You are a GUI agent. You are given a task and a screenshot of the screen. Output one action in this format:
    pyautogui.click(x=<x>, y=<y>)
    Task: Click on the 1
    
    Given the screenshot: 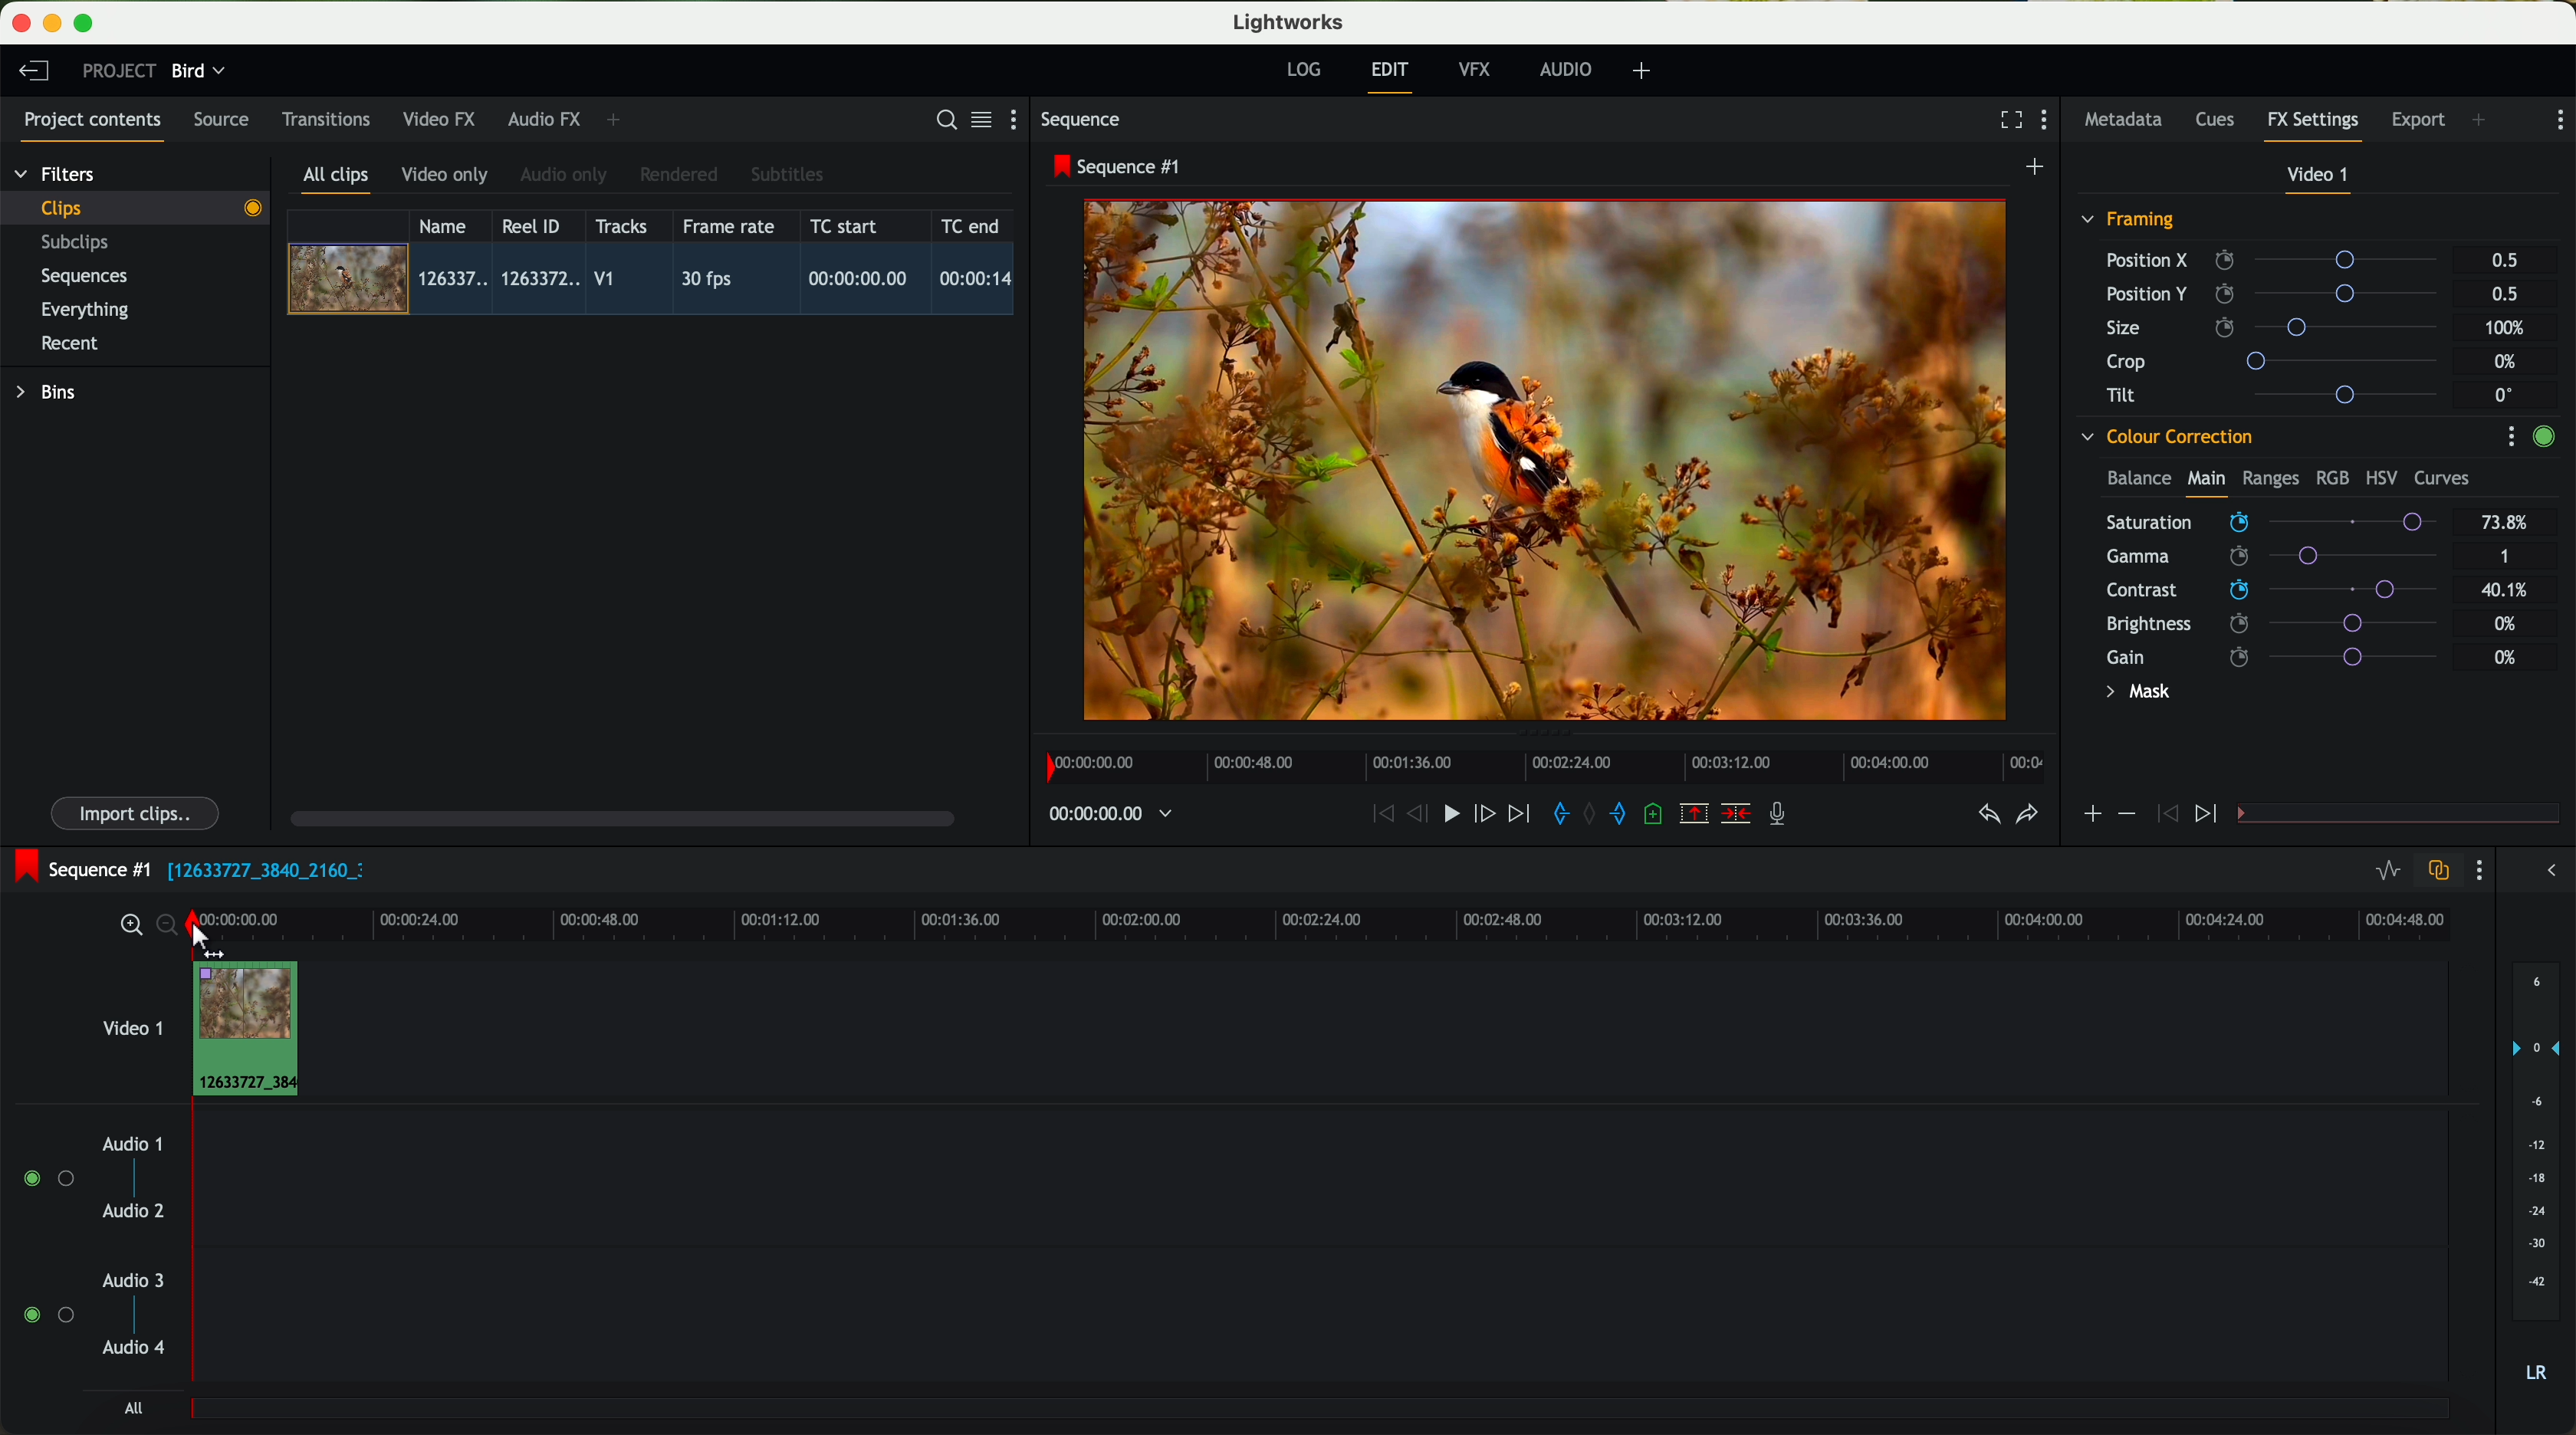 What is the action you would take?
    pyautogui.click(x=2506, y=558)
    